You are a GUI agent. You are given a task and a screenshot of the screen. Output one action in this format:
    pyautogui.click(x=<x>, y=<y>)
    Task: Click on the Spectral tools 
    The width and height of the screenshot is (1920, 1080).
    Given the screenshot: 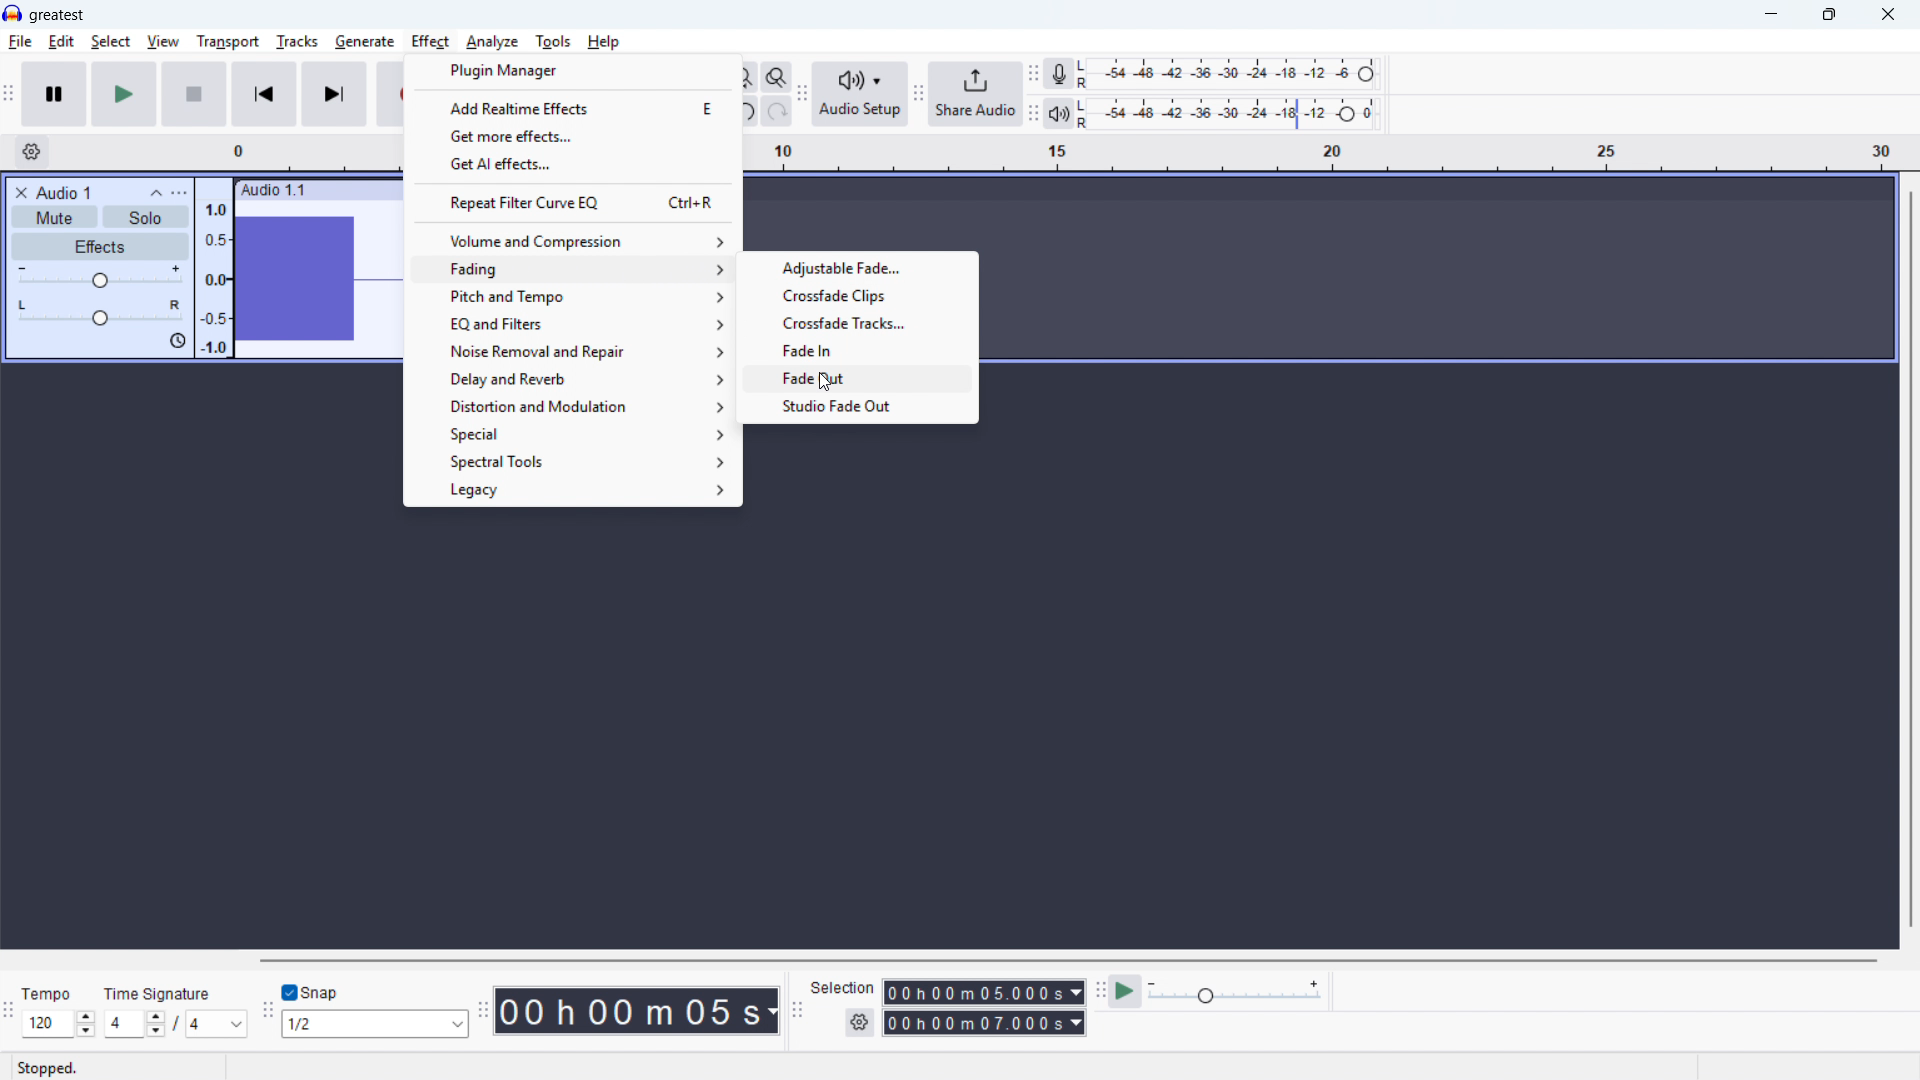 What is the action you would take?
    pyautogui.click(x=574, y=463)
    